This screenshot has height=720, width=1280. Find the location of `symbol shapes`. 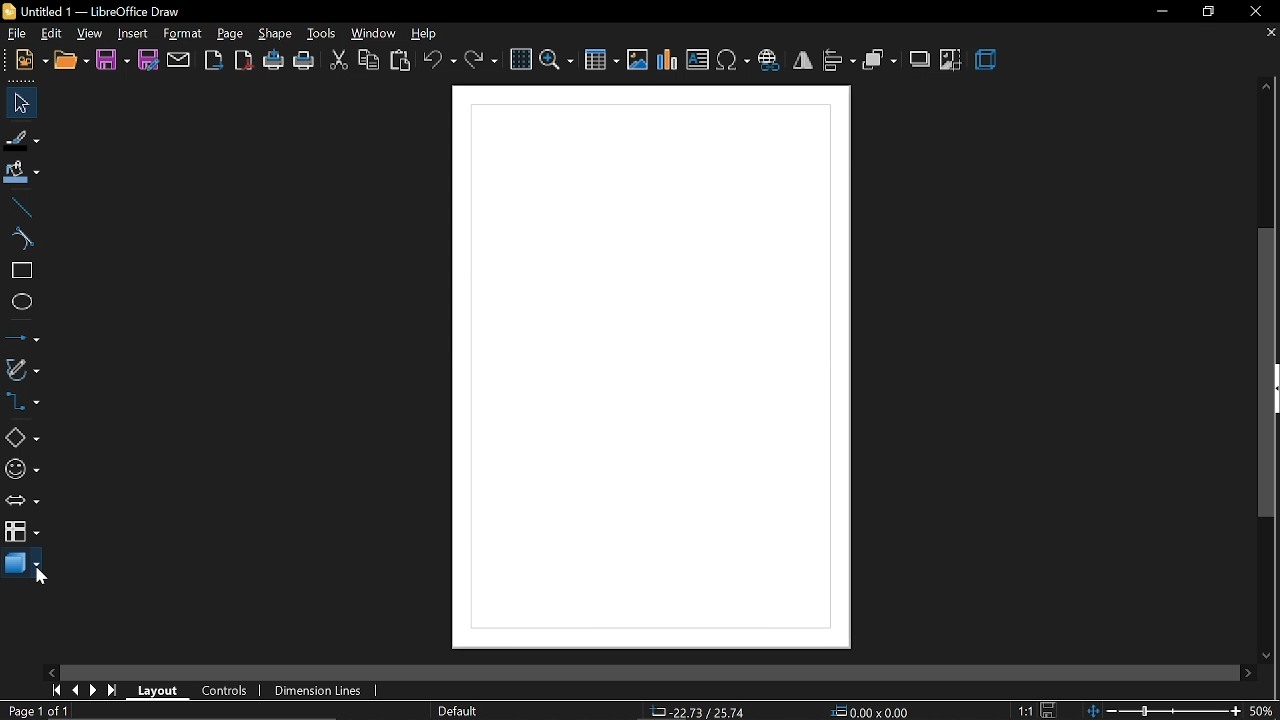

symbol shapes is located at coordinates (22, 469).